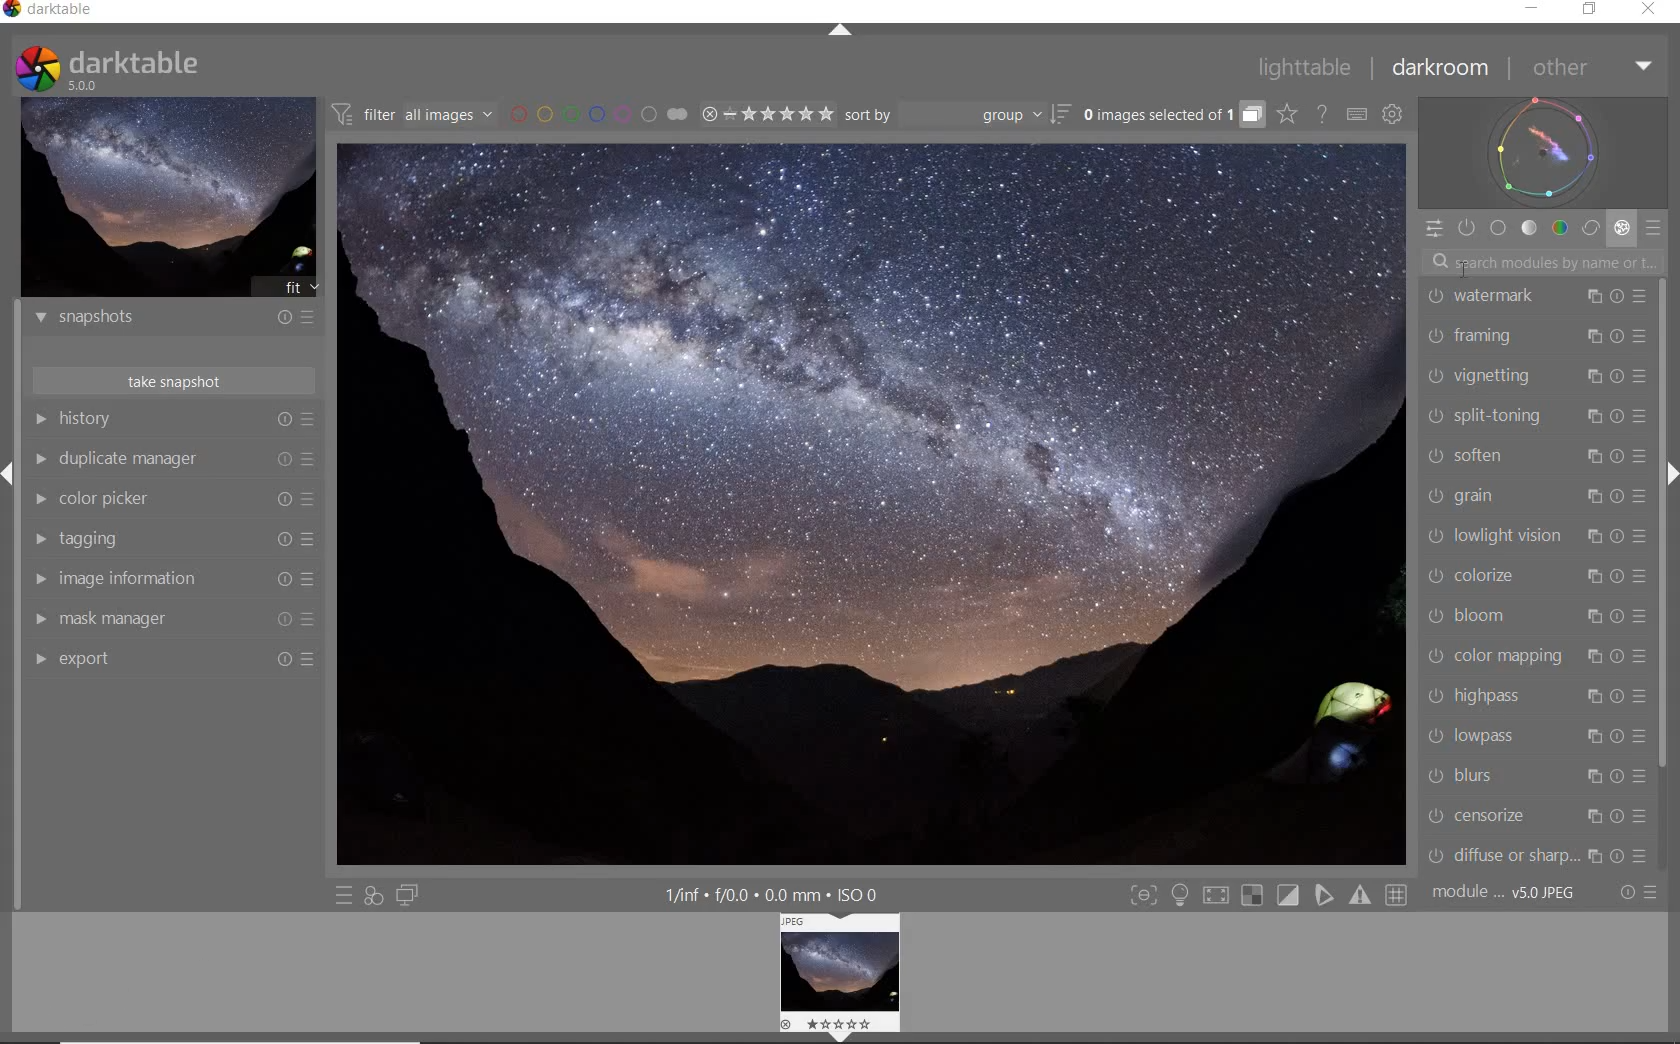 The width and height of the screenshot is (1680, 1044). Describe the element at coordinates (1498, 855) in the screenshot. I see `DIFFUSE & SHARPEN` at that location.